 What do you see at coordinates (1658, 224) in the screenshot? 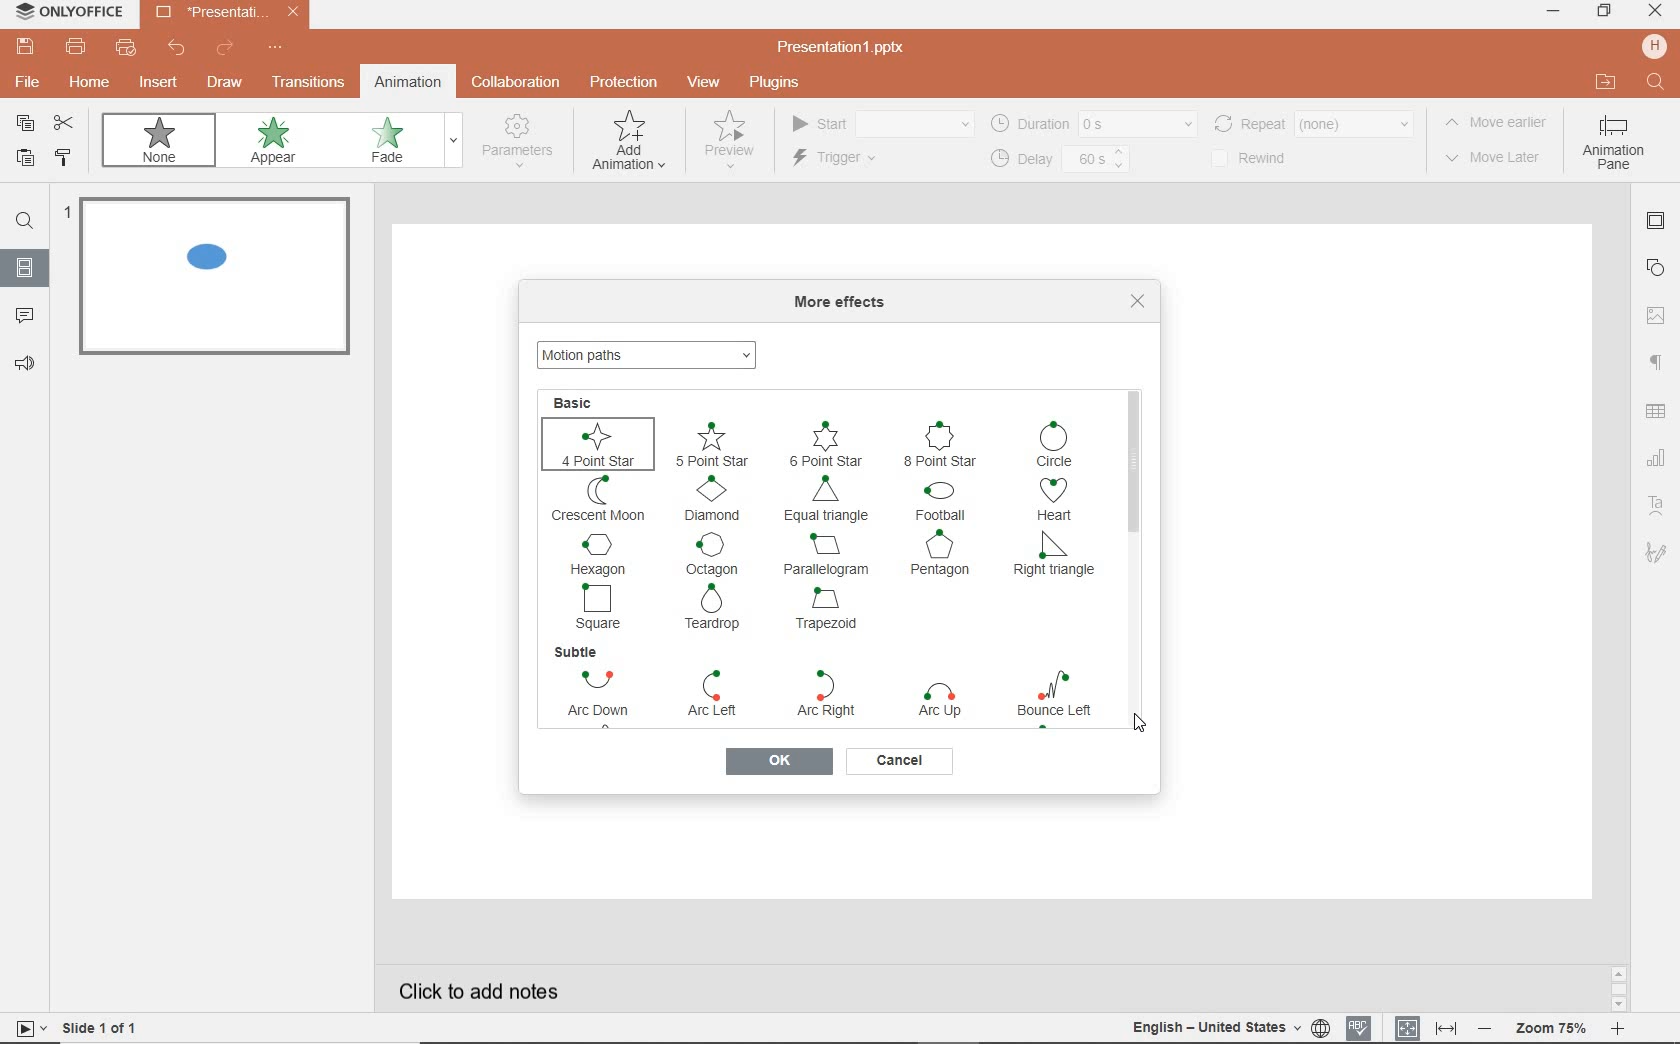
I see `slide settings` at bounding box center [1658, 224].